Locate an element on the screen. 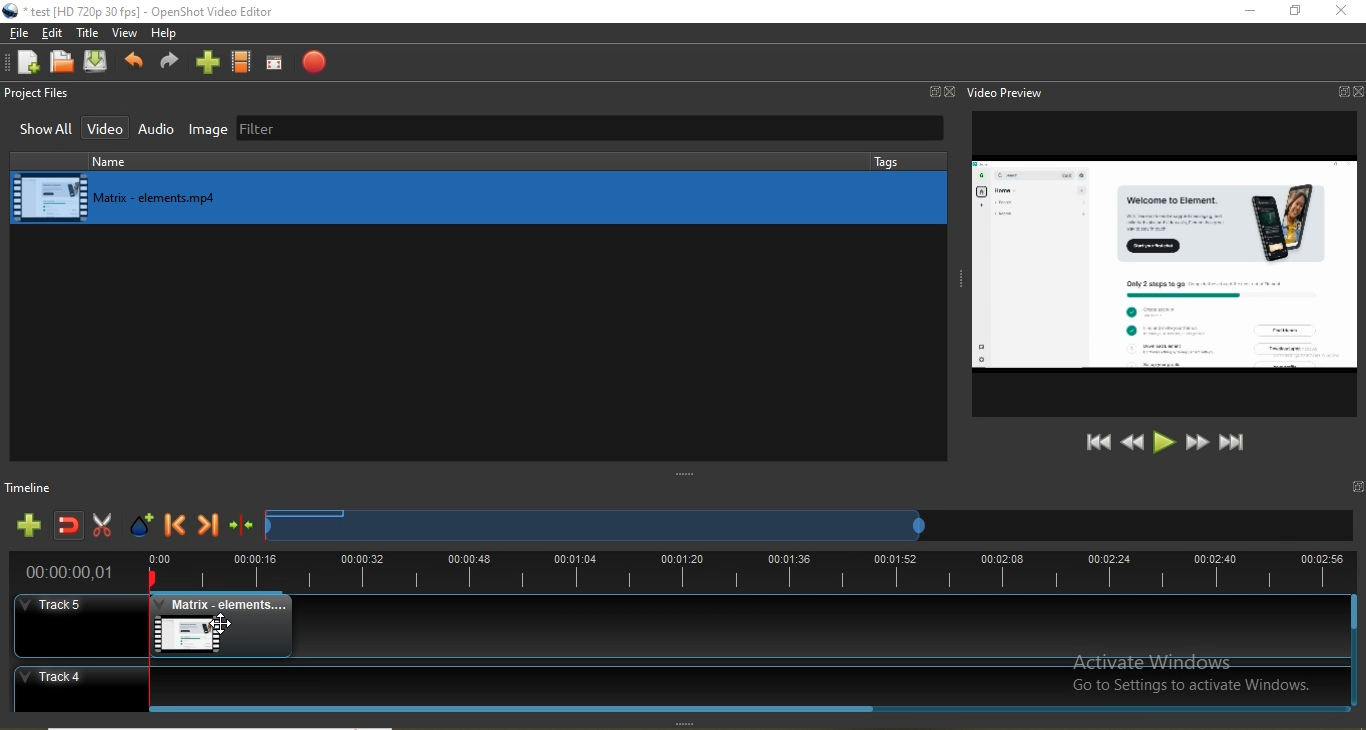  Vertical Scroll bar  is located at coordinates (1357, 652).